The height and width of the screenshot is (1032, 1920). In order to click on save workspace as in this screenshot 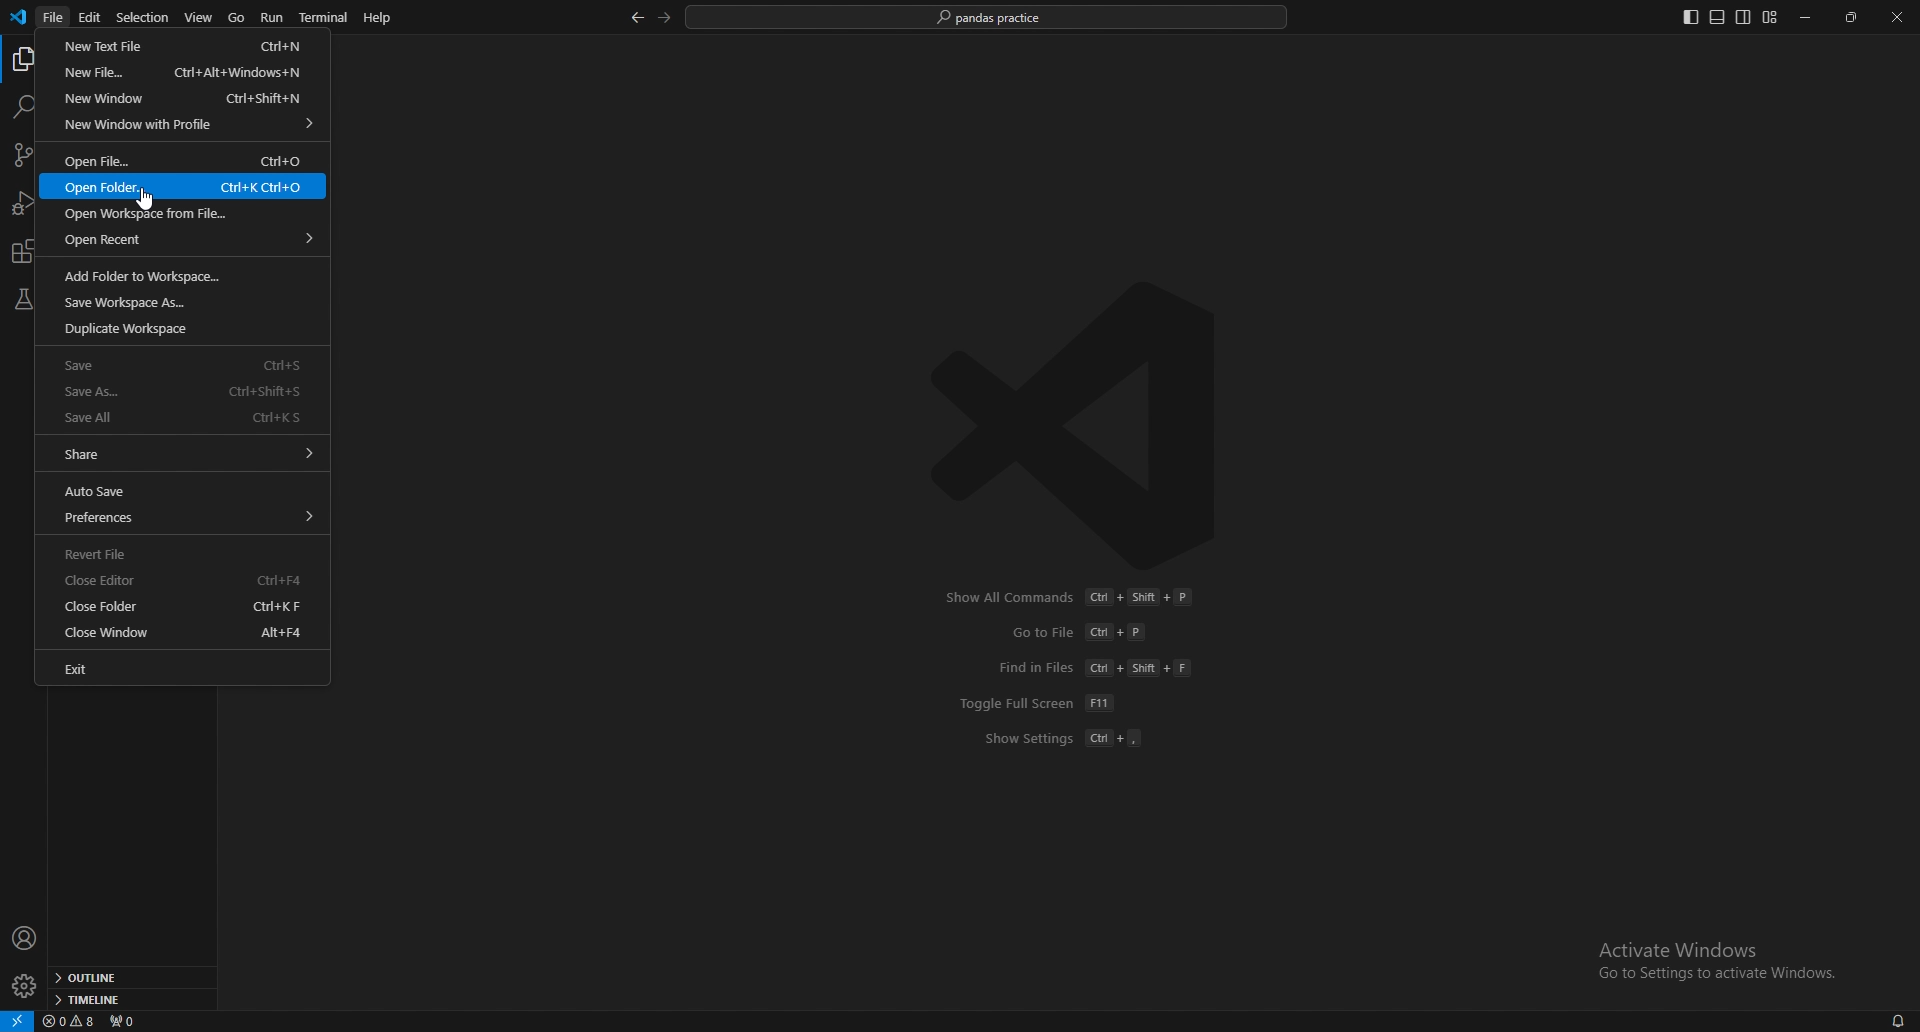, I will do `click(180, 301)`.